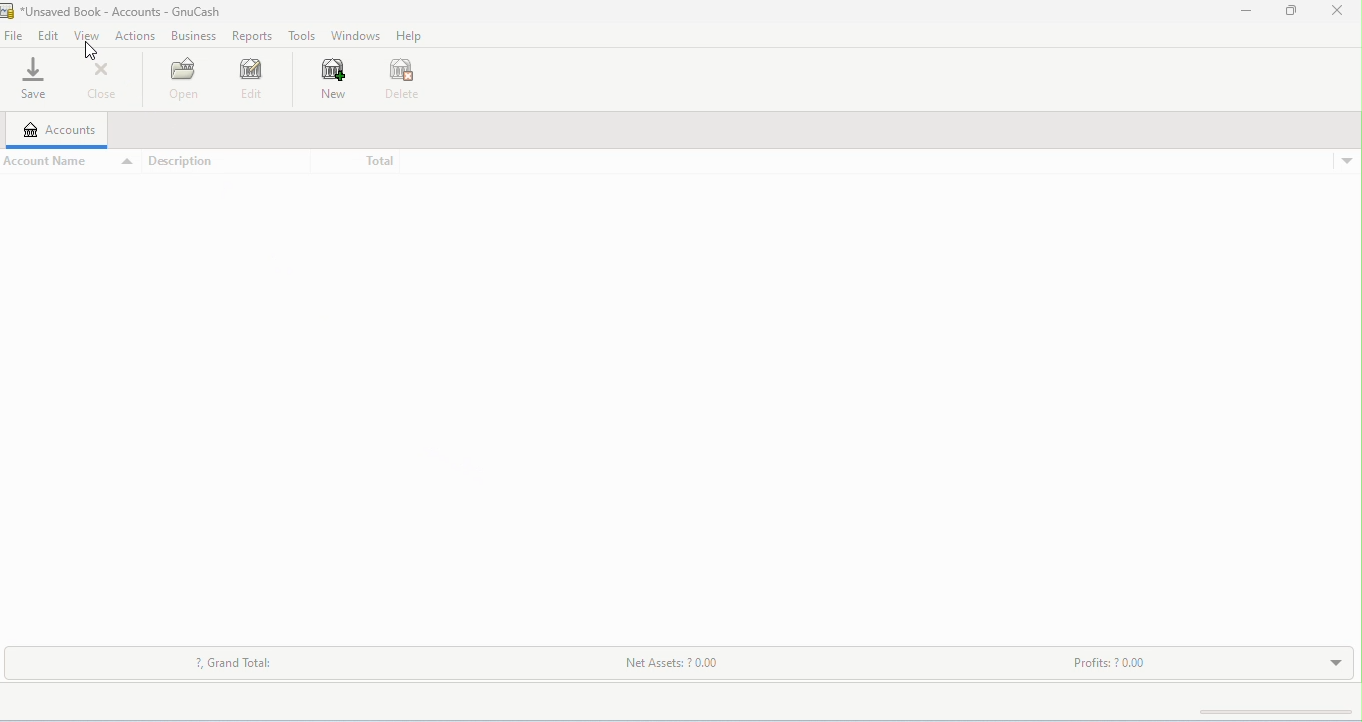 Image resolution: width=1362 pixels, height=722 pixels. Describe the element at coordinates (58, 162) in the screenshot. I see `account name` at that location.